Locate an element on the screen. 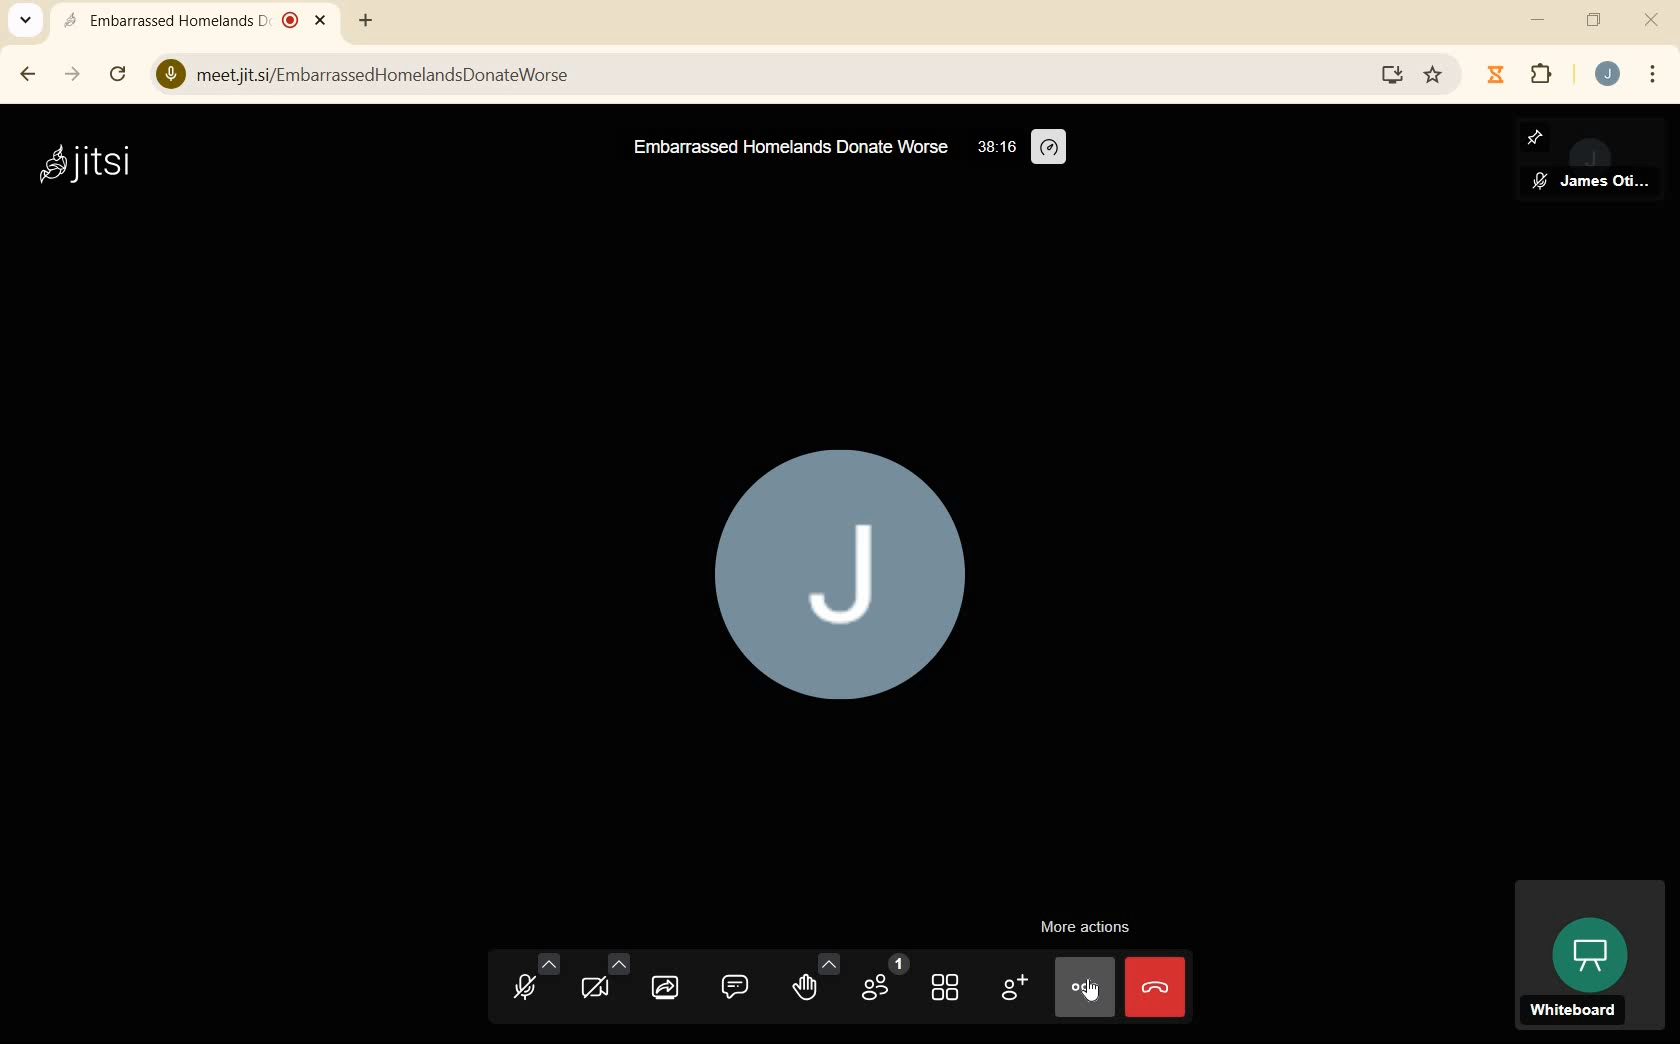 The width and height of the screenshot is (1680, 1044). performance settings is located at coordinates (1050, 148).